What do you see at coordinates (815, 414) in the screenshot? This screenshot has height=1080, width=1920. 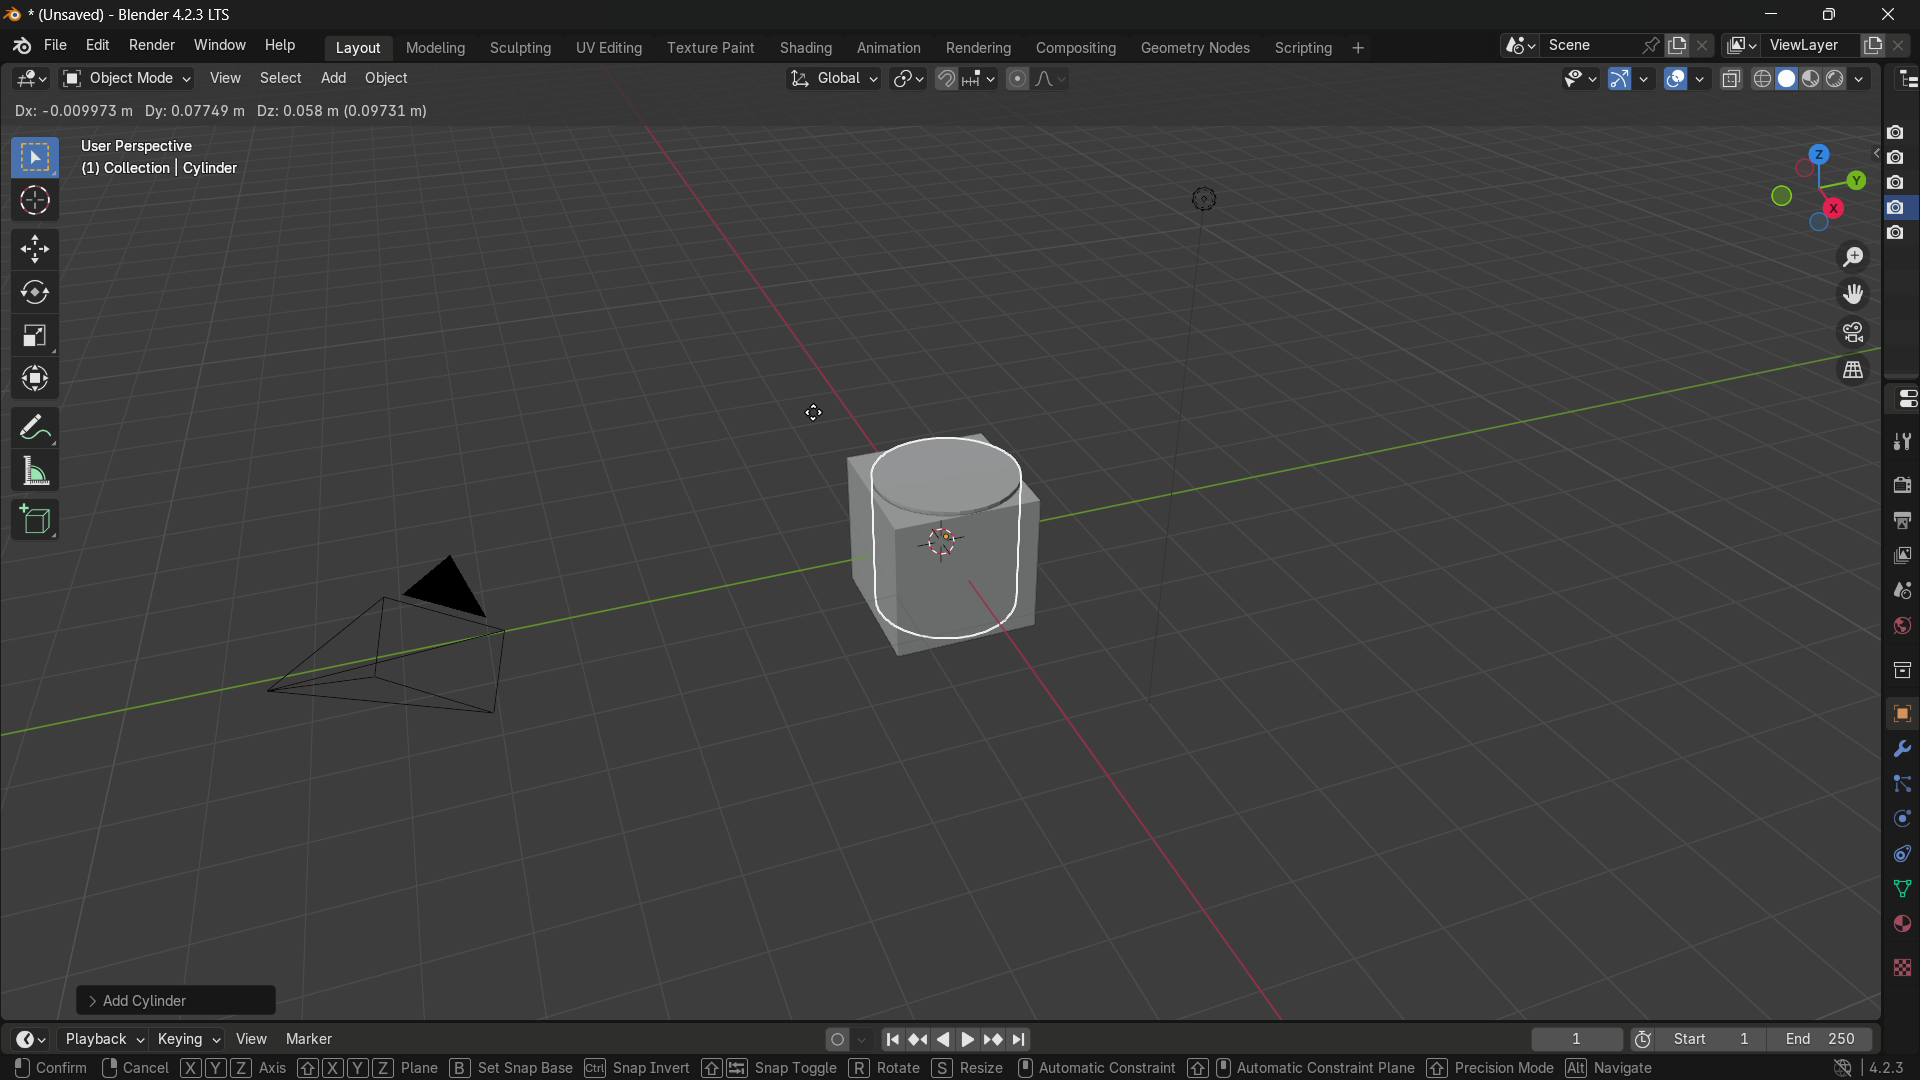 I see `cursor` at bounding box center [815, 414].